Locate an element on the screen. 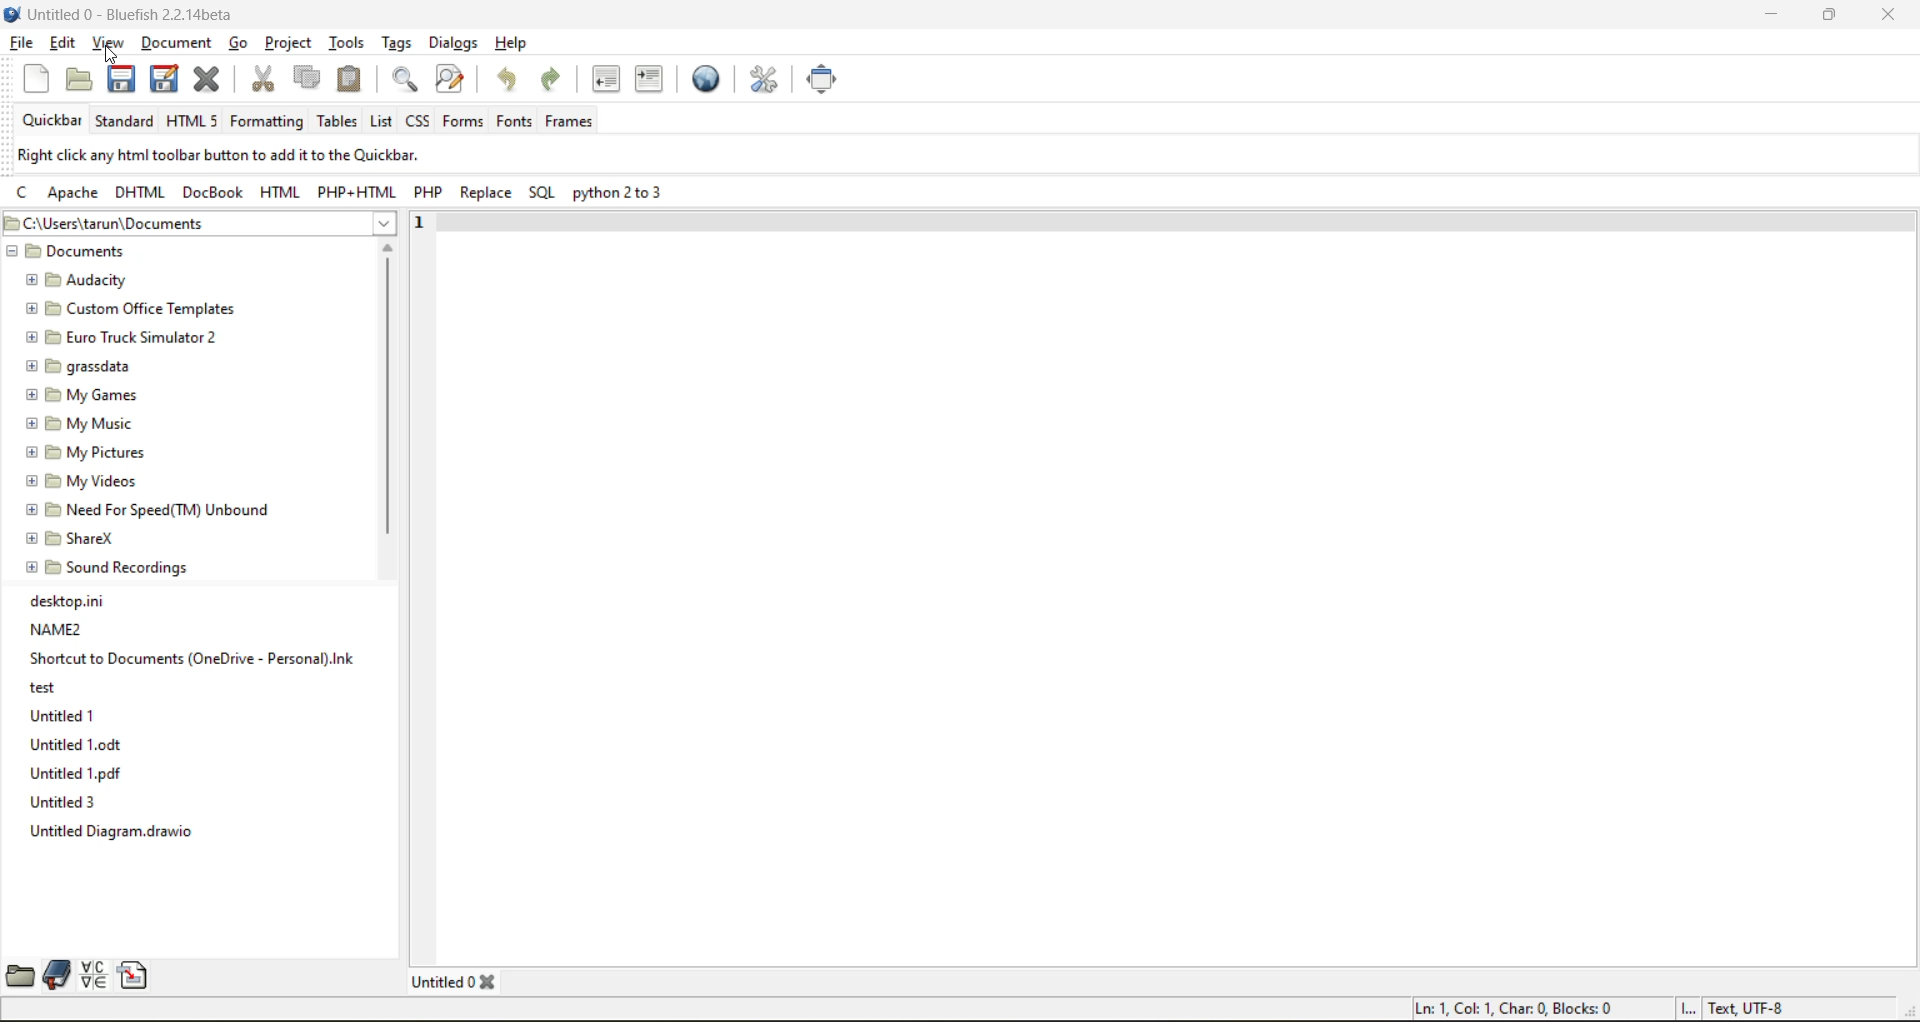 Image resolution: width=1920 pixels, height=1022 pixels. show more is located at coordinates (383, 225).